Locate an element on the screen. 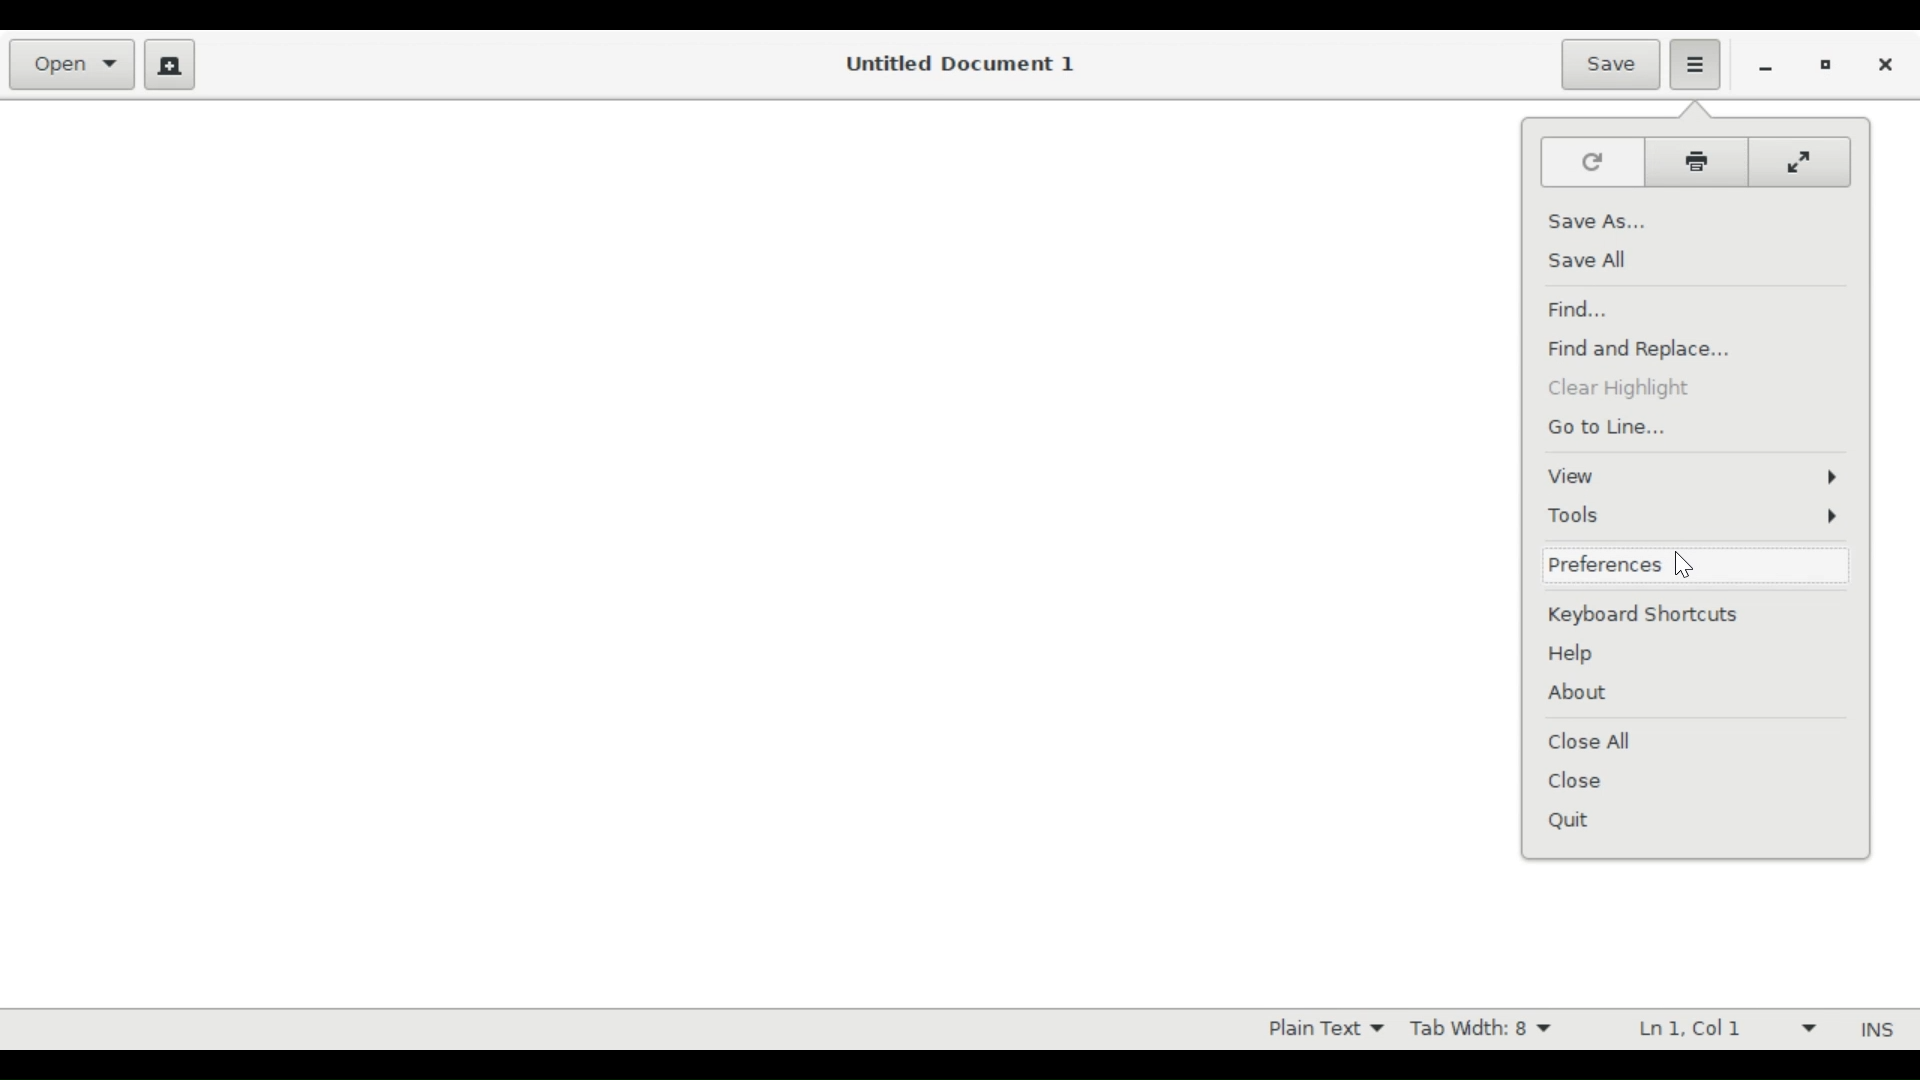 Image resolution: width=1920 pixels, height=1080 pixels. Save as is located at coordinates (1607, 221).